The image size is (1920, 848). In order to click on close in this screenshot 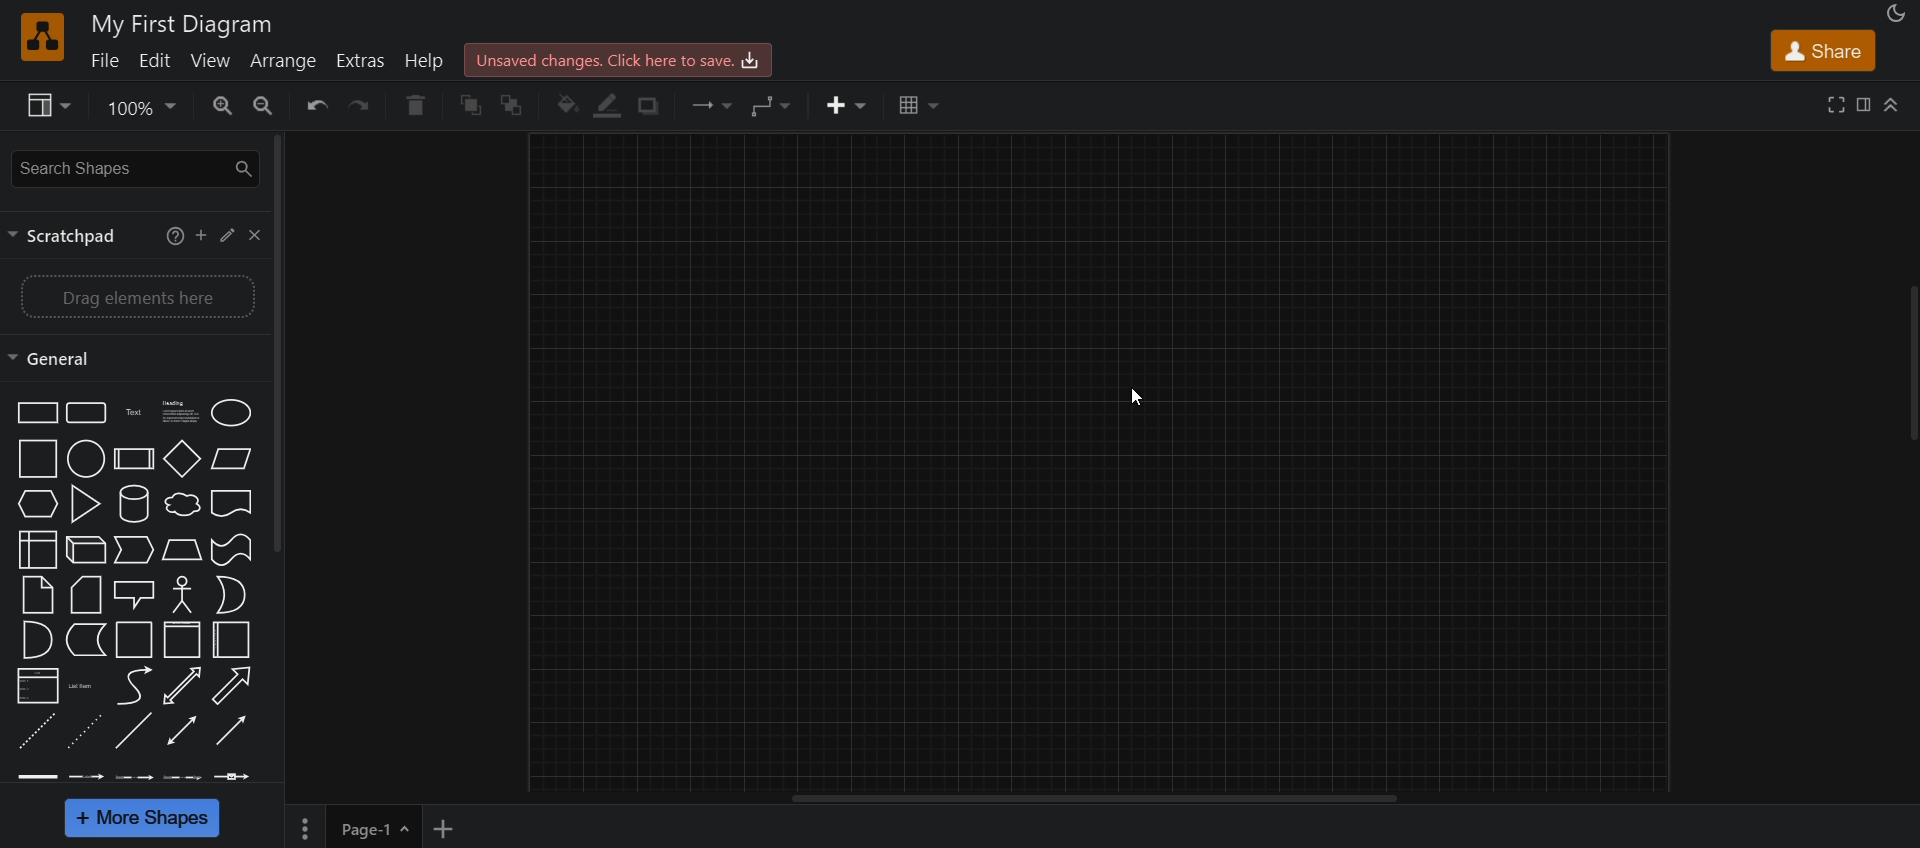, I will do `click(256, 236)`.